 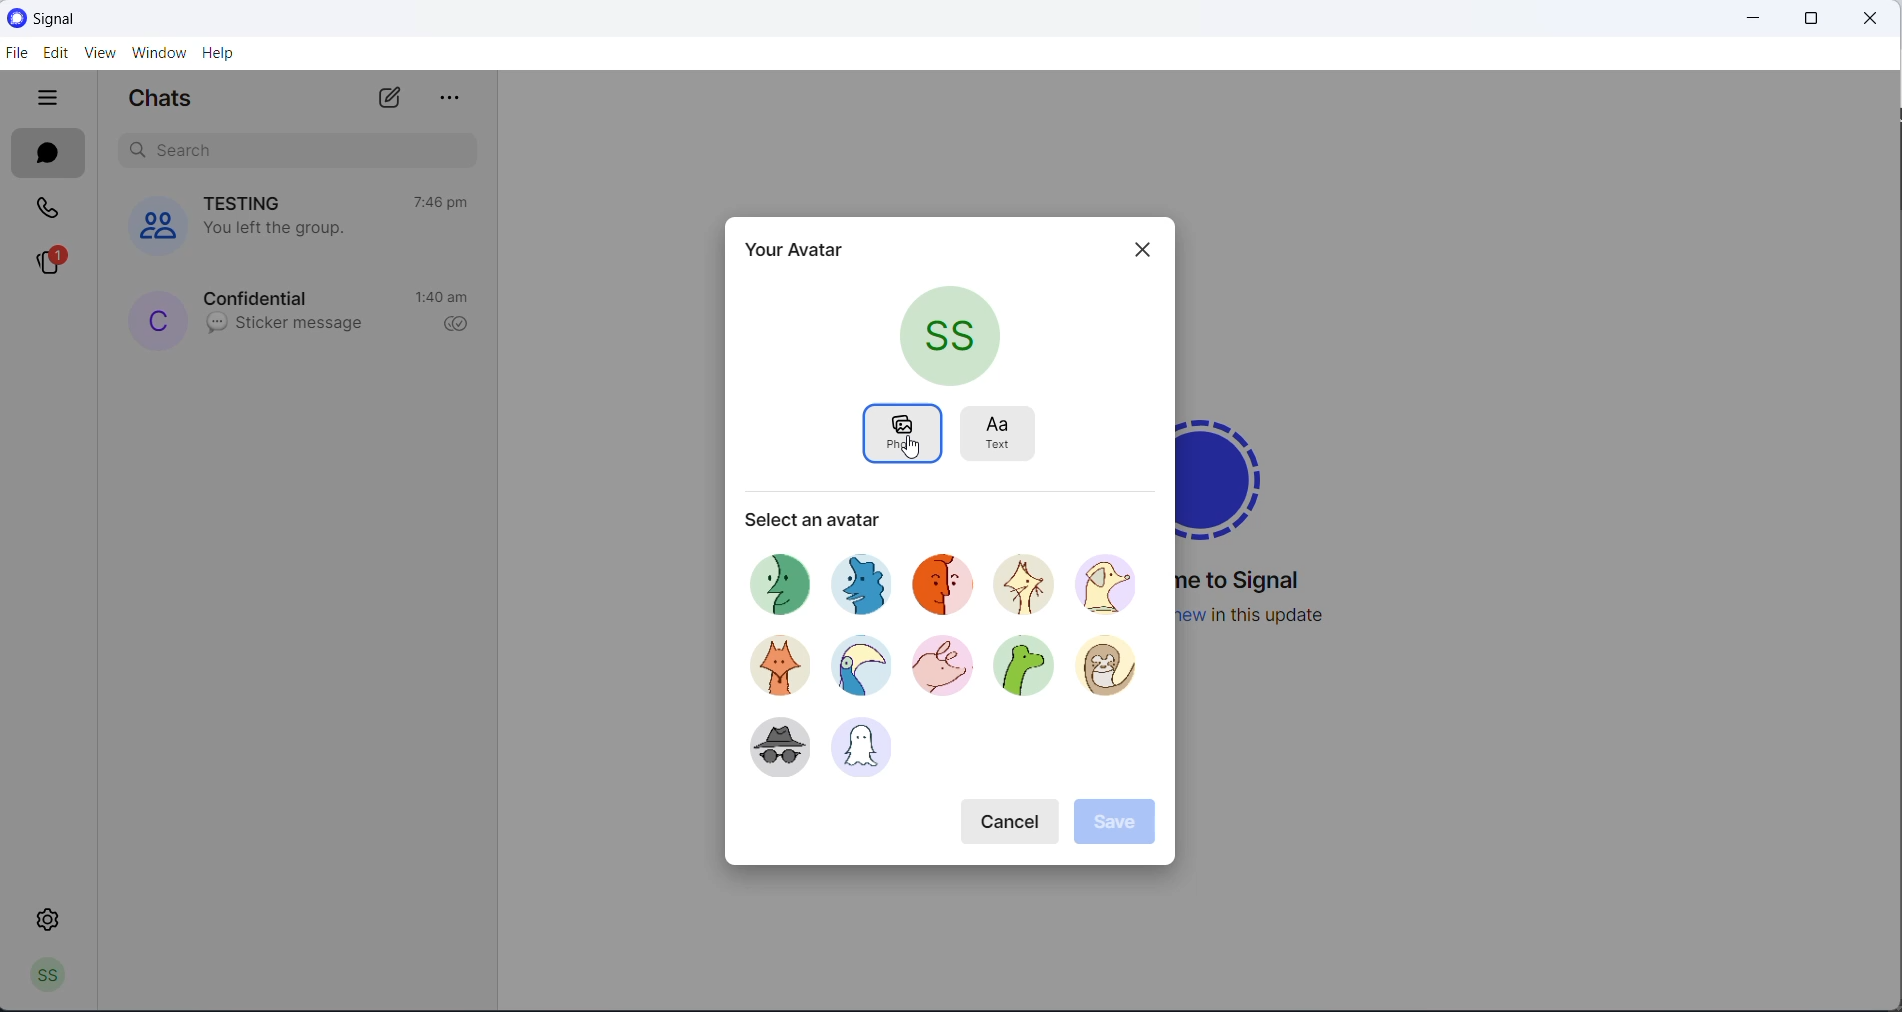 I want to click on EDIT, so click(x=53, y=54).